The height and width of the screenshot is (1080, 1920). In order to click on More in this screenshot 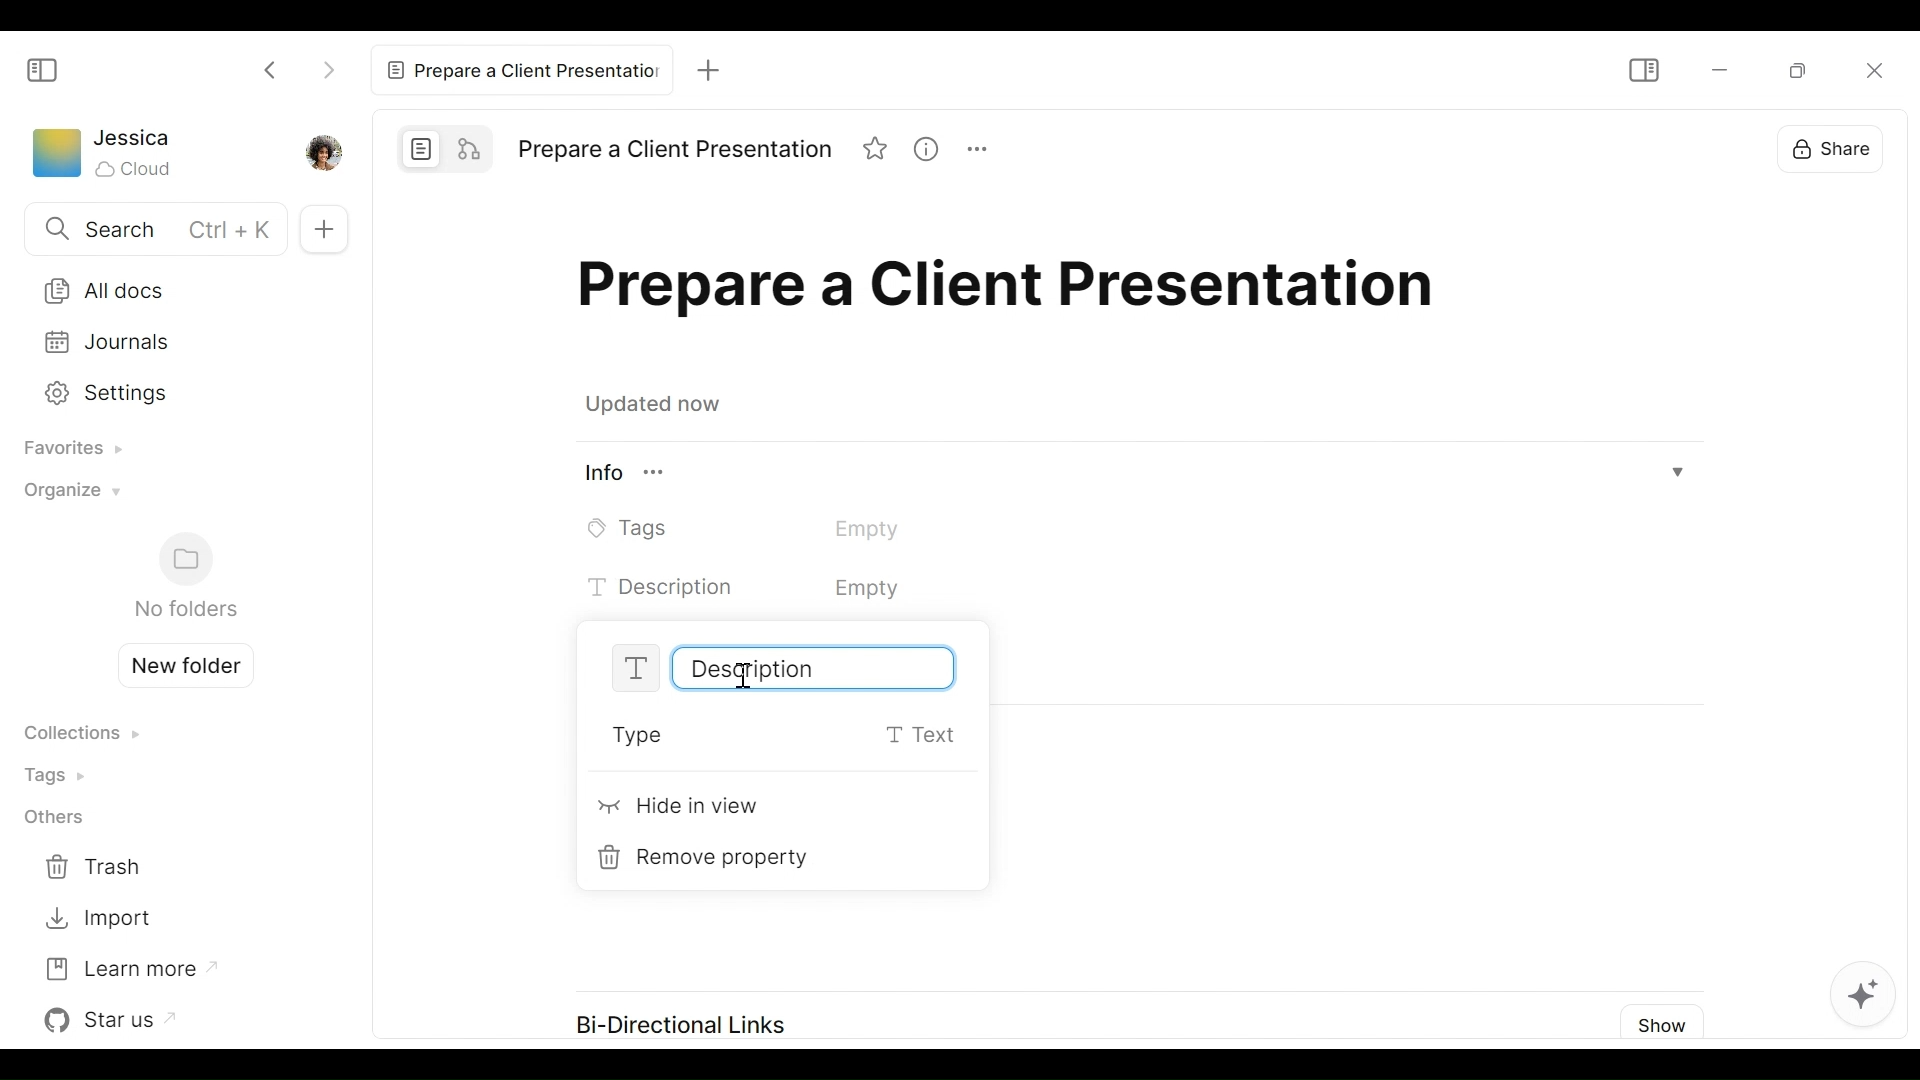, I will do `click(986, 152)`.